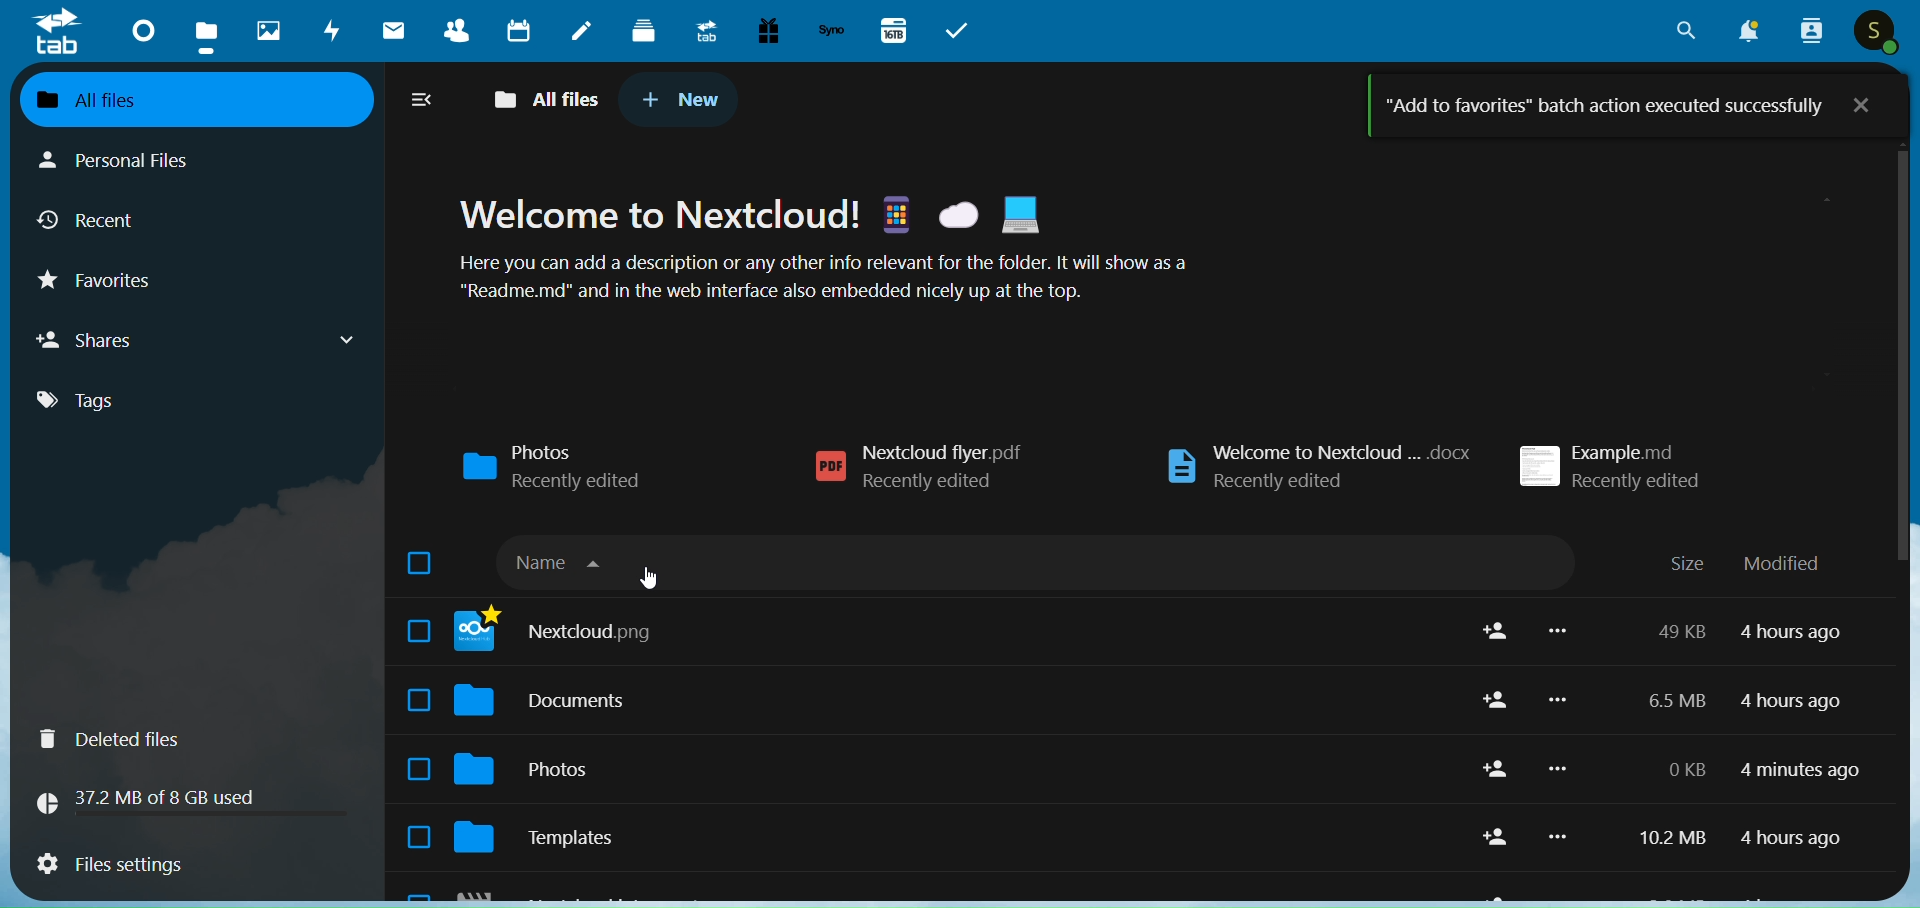 The image size is (1920, 908). I want to click on Laptop emoji, so click(1020, 214).